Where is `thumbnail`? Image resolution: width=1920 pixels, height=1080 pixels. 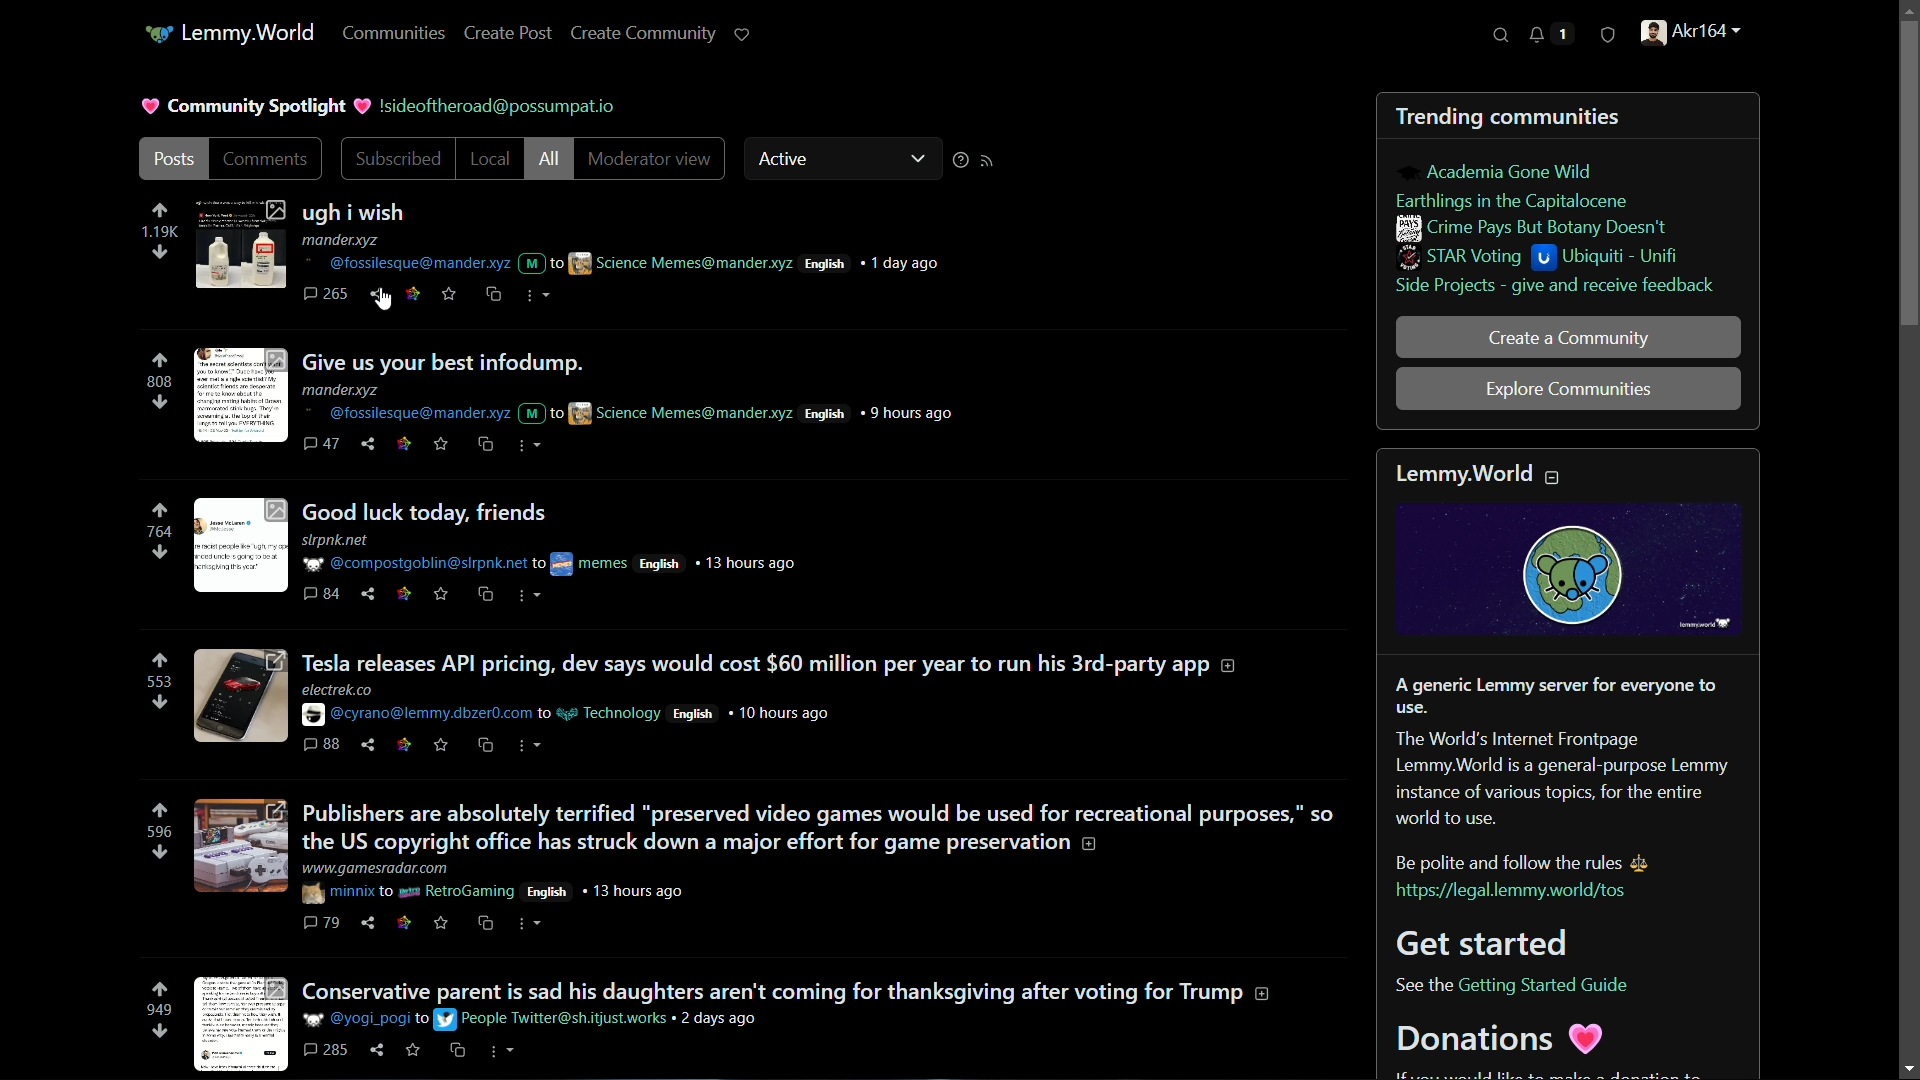 thumbnail is located at coordinates (242, 391).